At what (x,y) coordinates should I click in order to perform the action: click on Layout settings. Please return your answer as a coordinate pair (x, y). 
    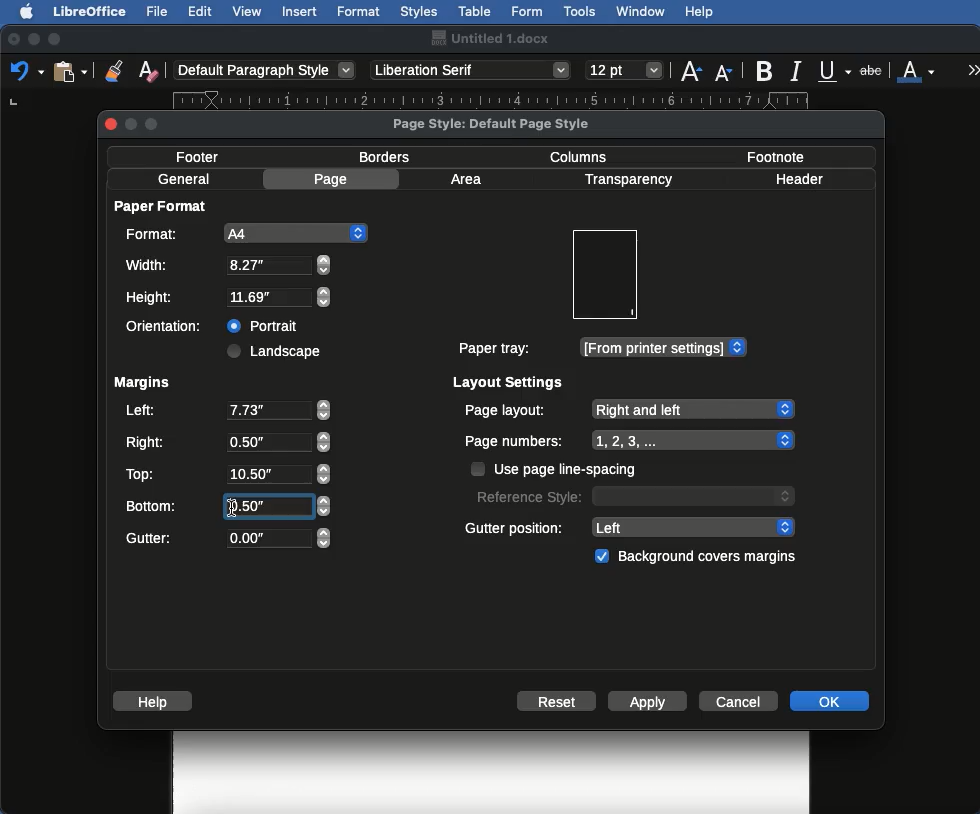
    Looking at the image, I should click on (509, 382).